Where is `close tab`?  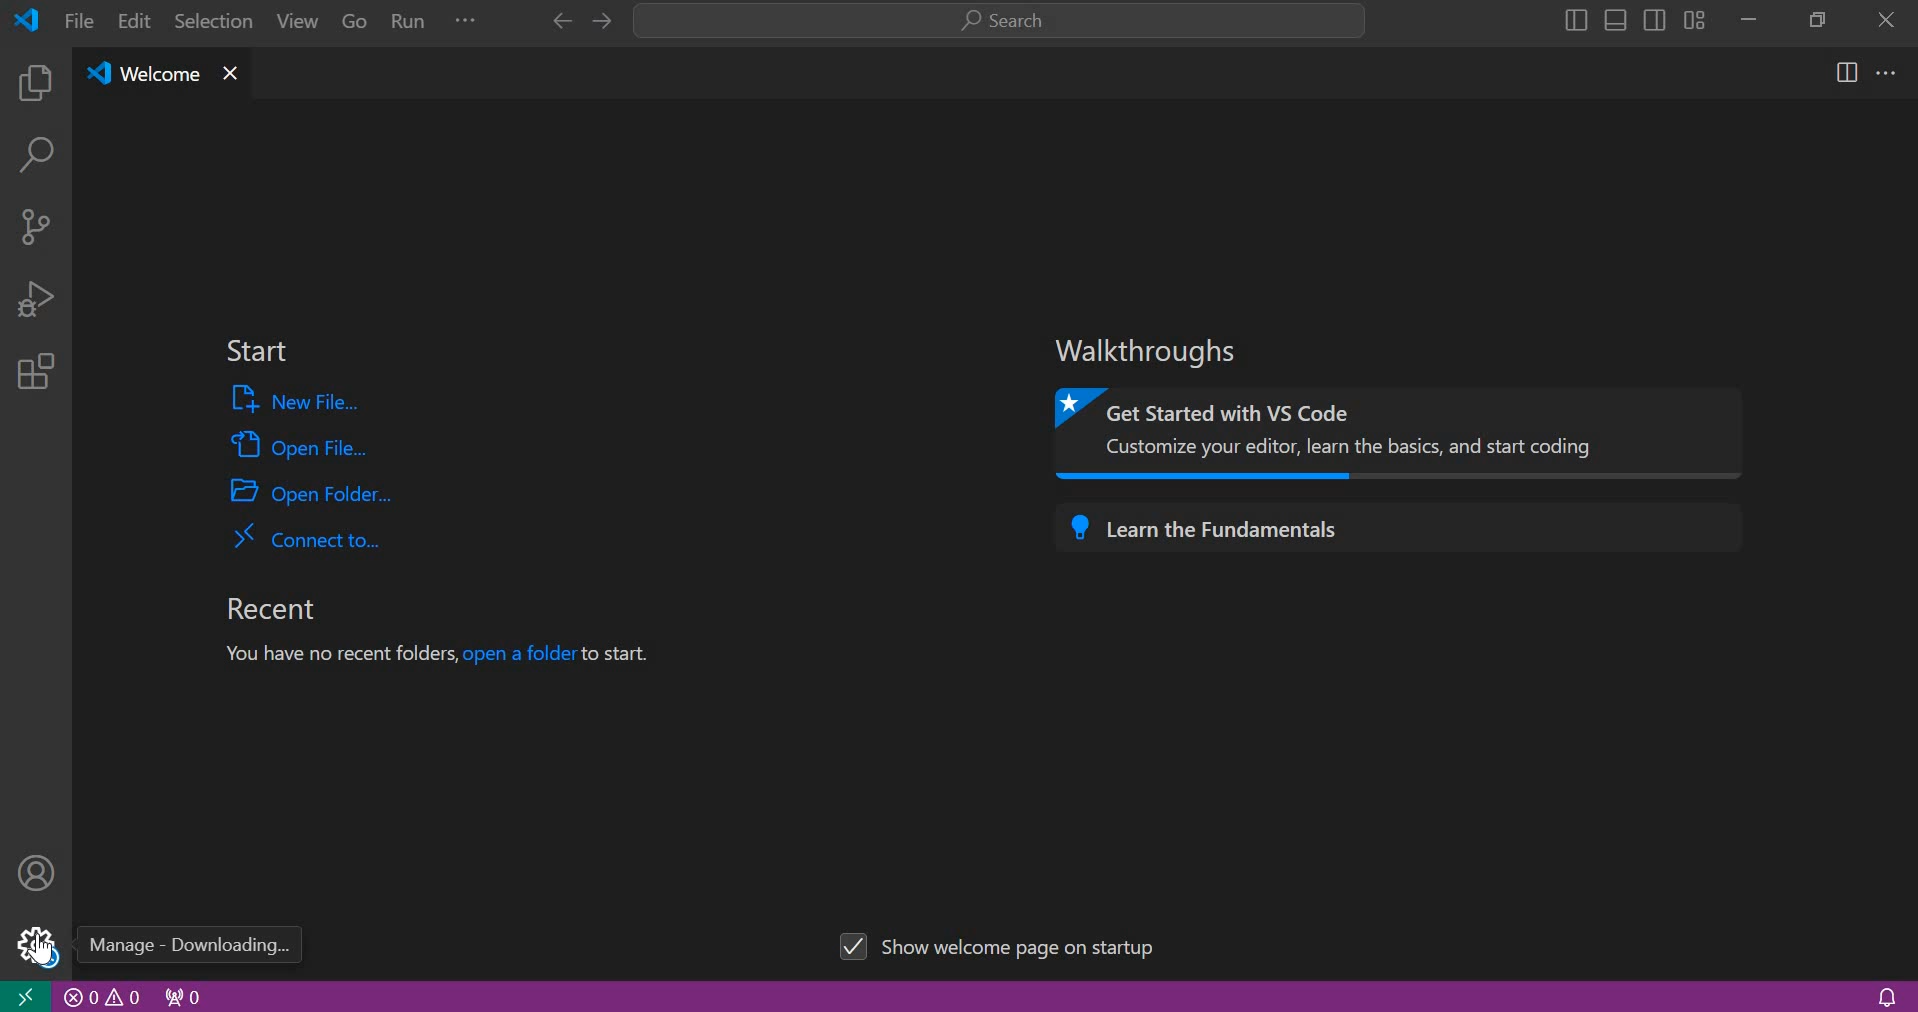
close tab is located at coordinates (232, 75).